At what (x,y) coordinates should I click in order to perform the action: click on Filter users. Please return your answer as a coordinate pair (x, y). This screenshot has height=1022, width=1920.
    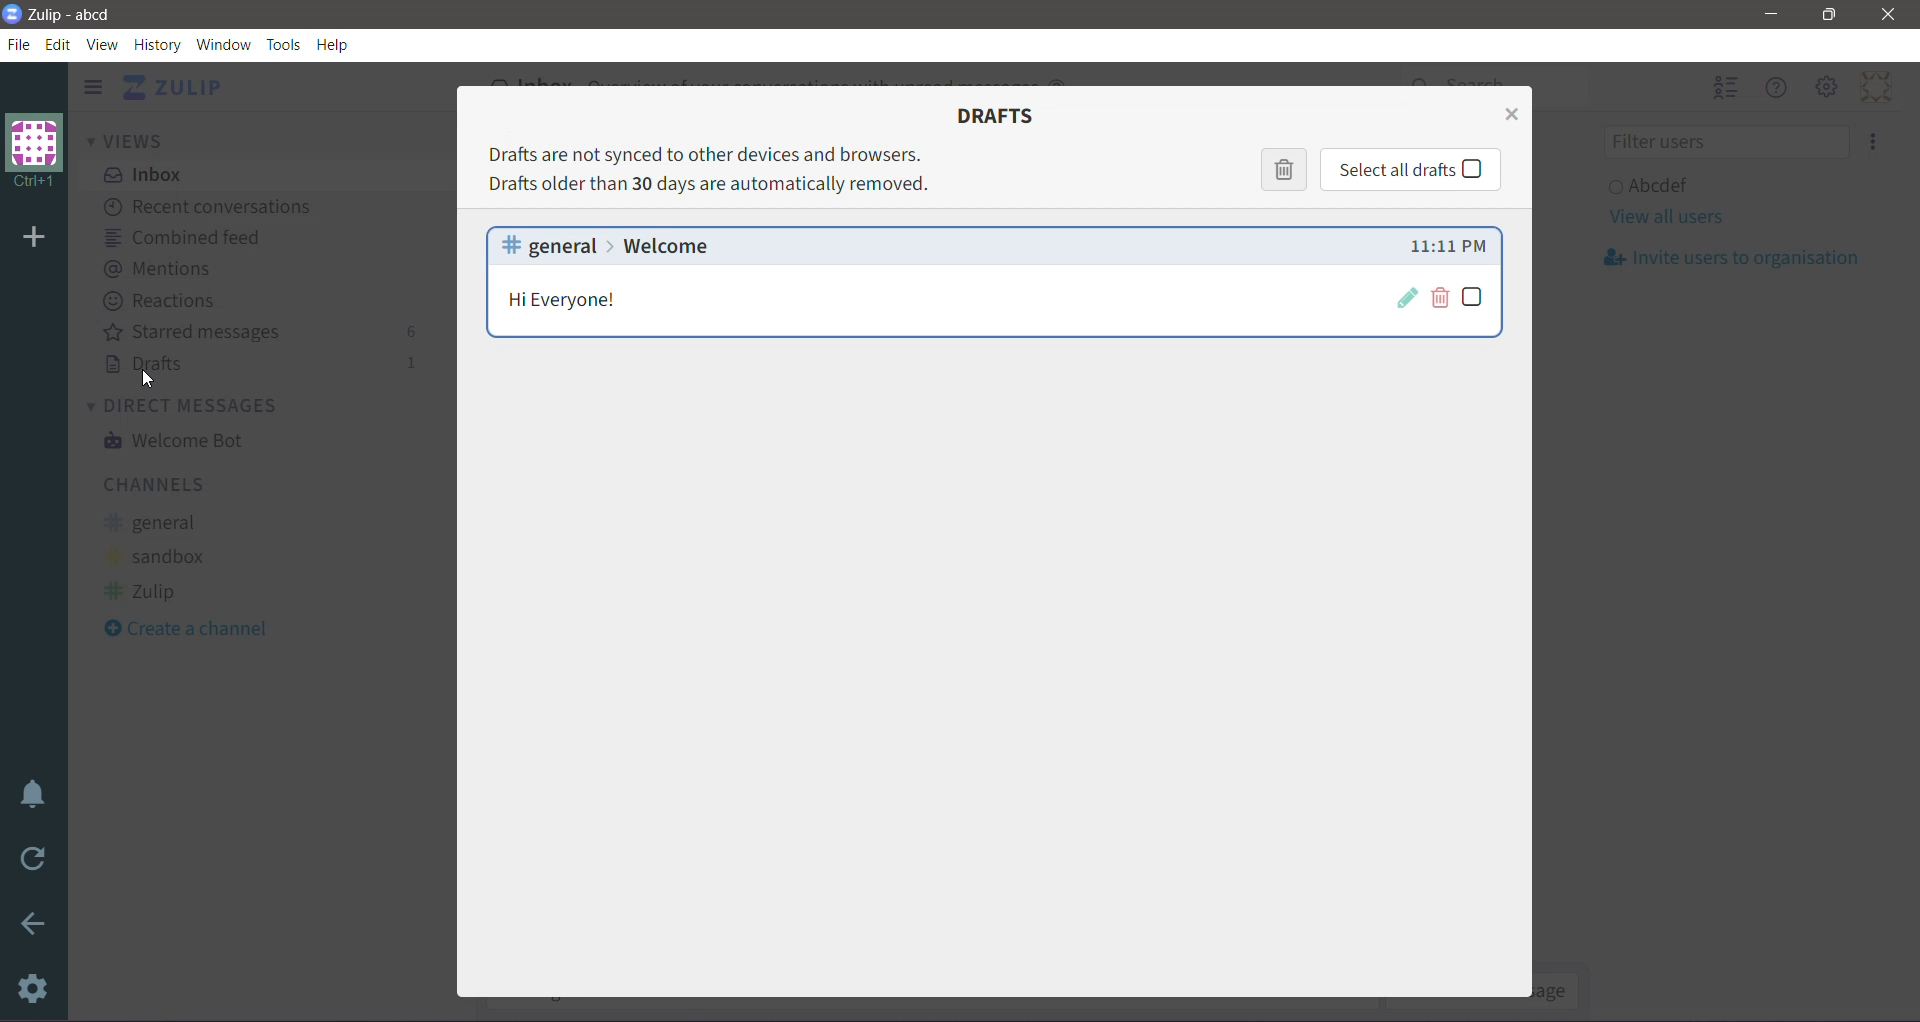
    Looking at the image, I should click on (1725, 142).